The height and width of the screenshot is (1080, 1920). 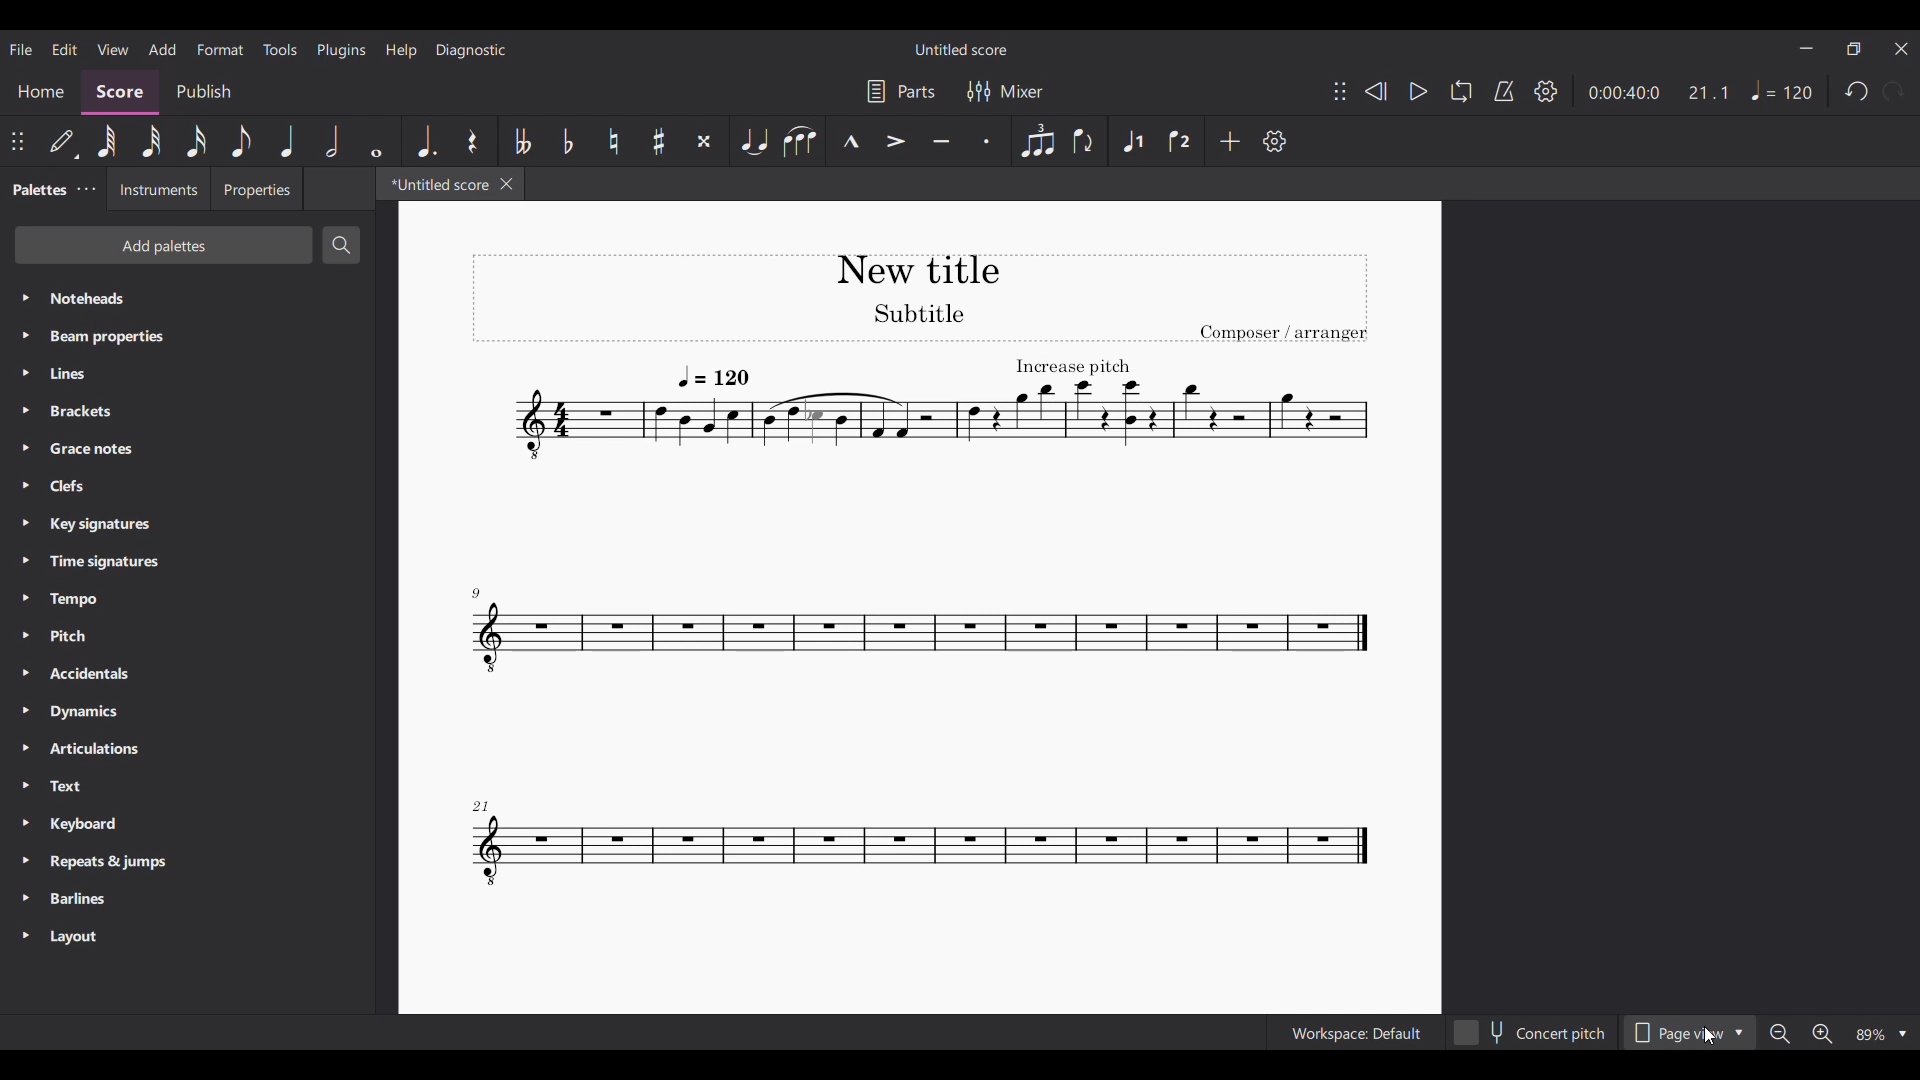 What do you see at coordinates (376, 141) in the screenshot?
I see `Whole note` at bounding box center [376, 141].